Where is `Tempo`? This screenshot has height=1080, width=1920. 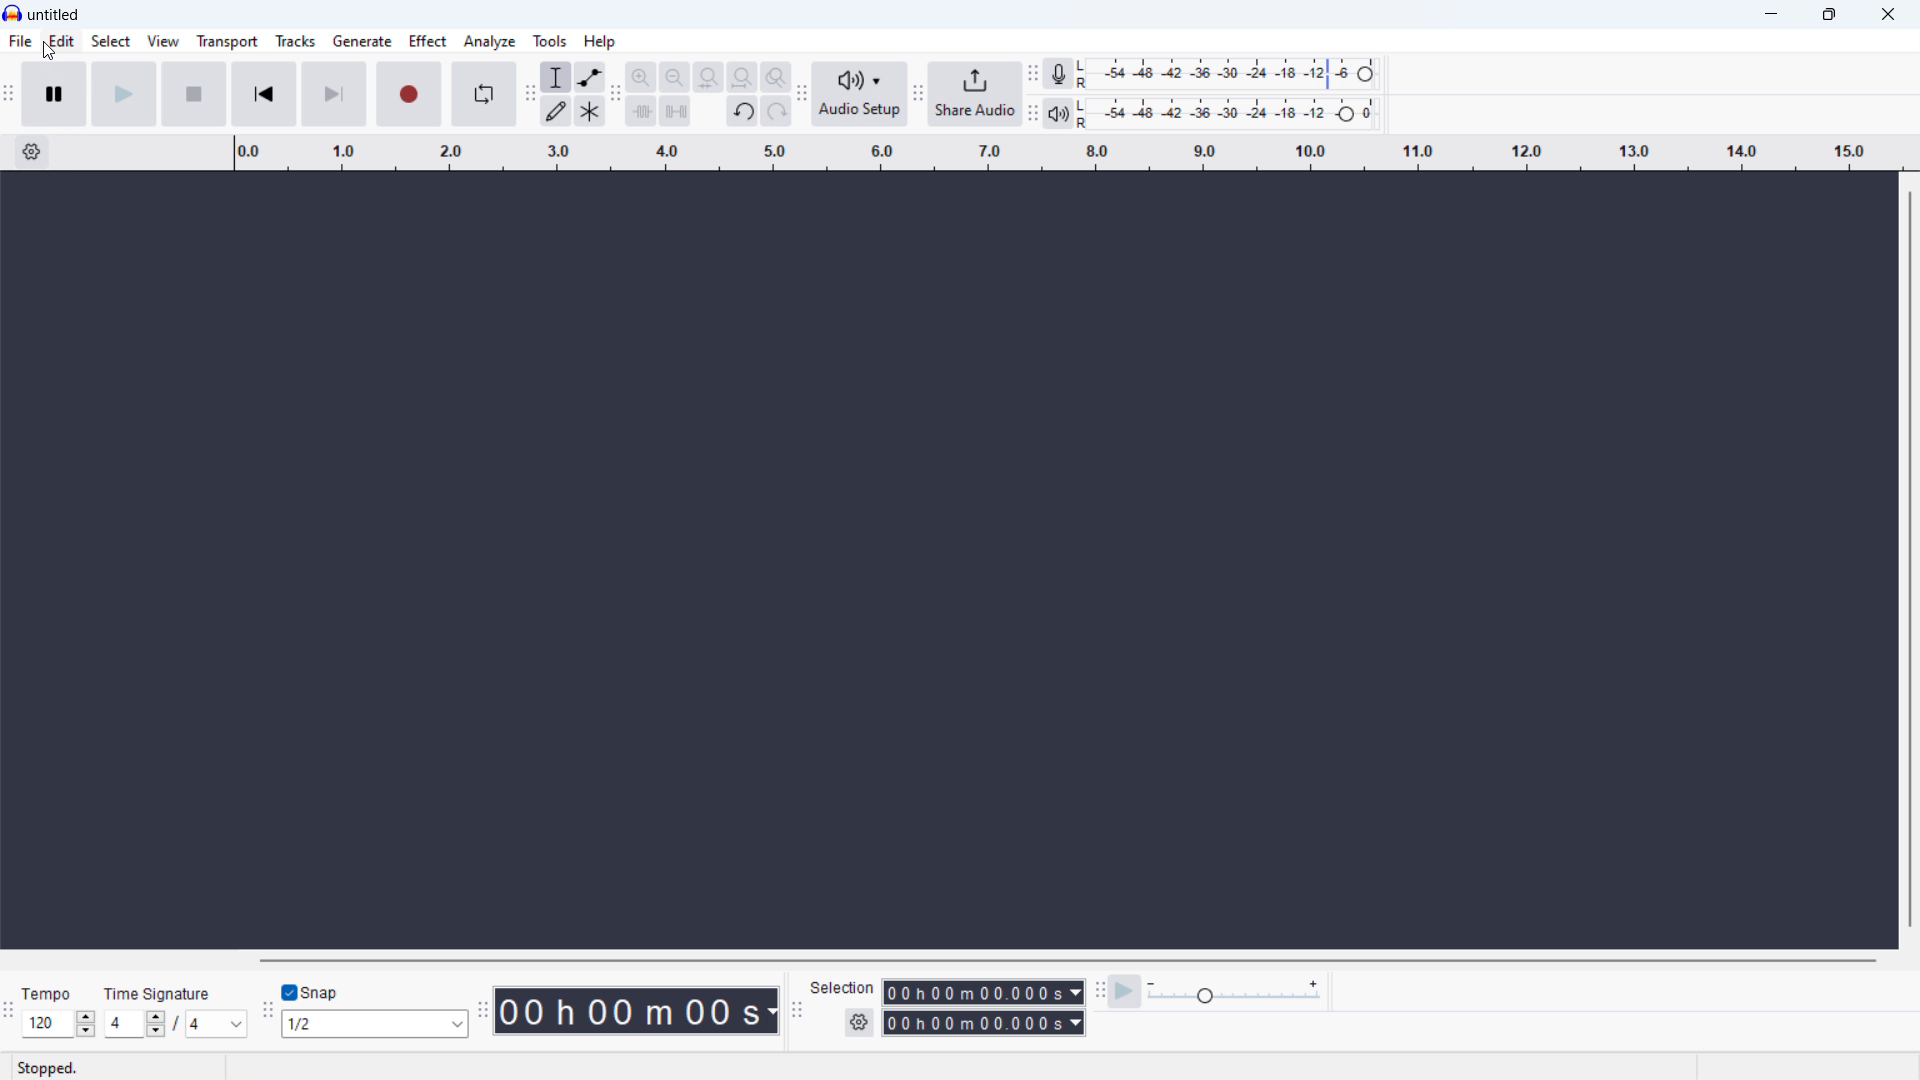 Tempo is located at coordinates (47, 994).